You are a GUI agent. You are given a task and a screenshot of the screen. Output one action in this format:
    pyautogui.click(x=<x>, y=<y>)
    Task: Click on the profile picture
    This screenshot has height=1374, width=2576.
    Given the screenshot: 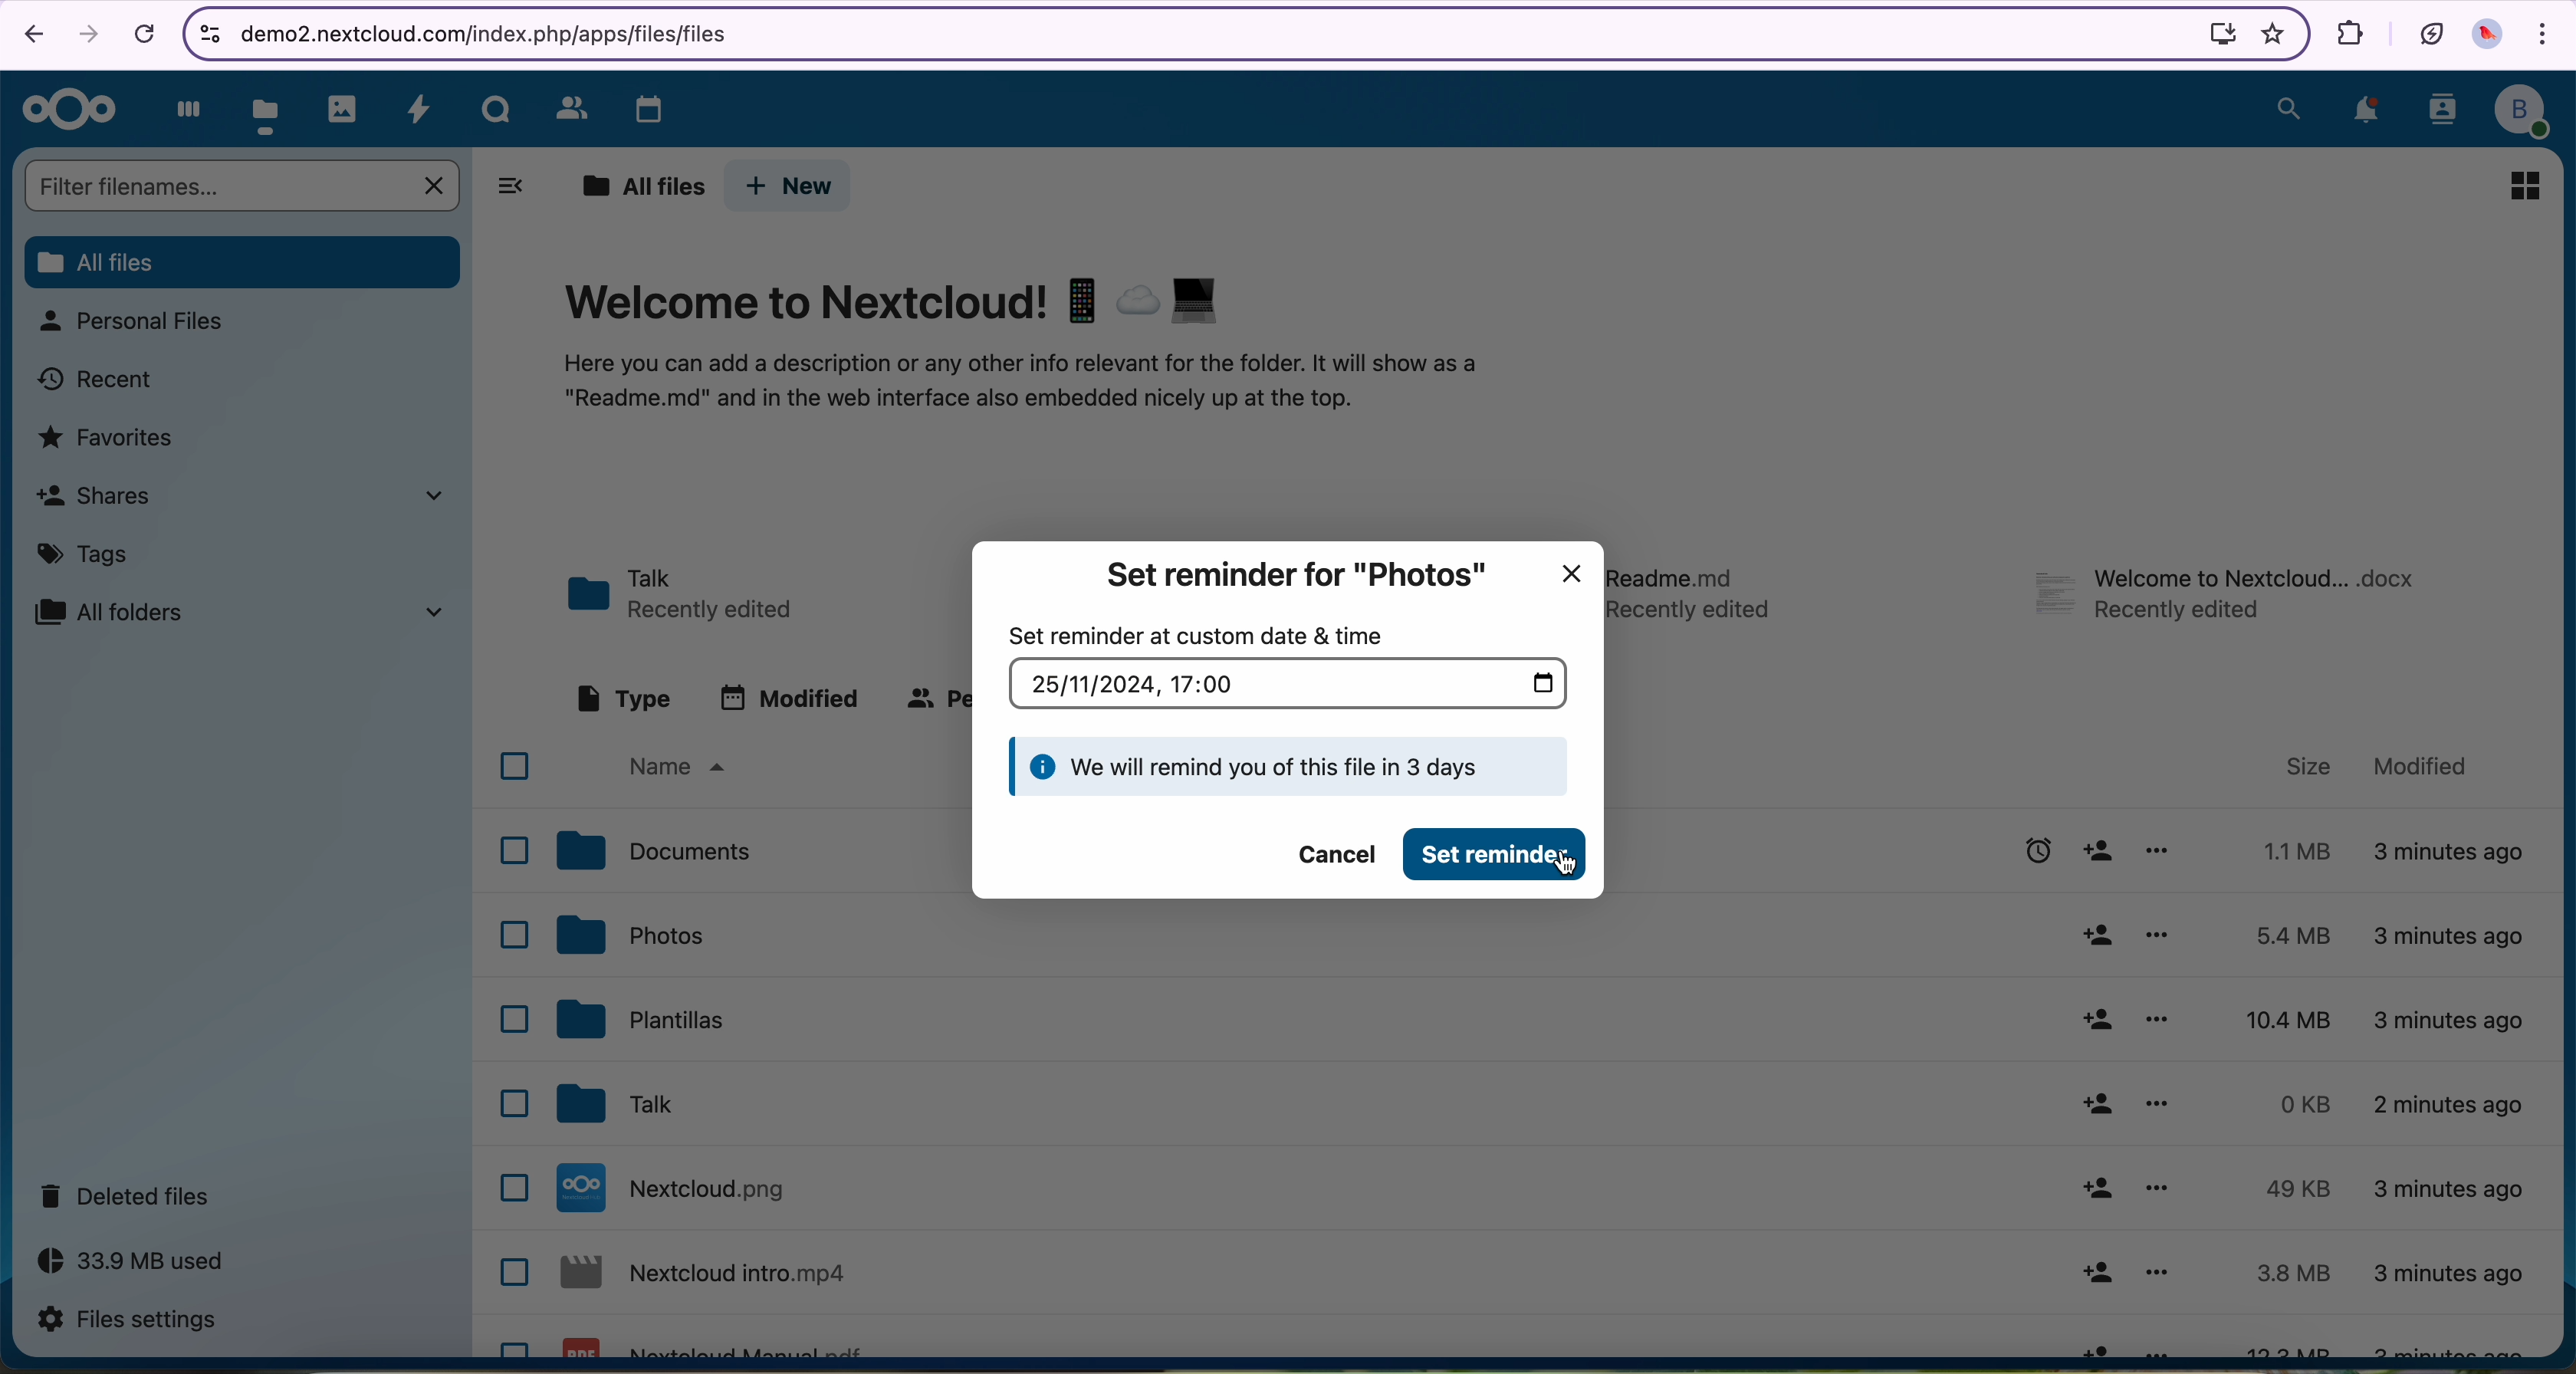 What is the action you would take?
    pyautogui.click(x=2491, y=37)
    